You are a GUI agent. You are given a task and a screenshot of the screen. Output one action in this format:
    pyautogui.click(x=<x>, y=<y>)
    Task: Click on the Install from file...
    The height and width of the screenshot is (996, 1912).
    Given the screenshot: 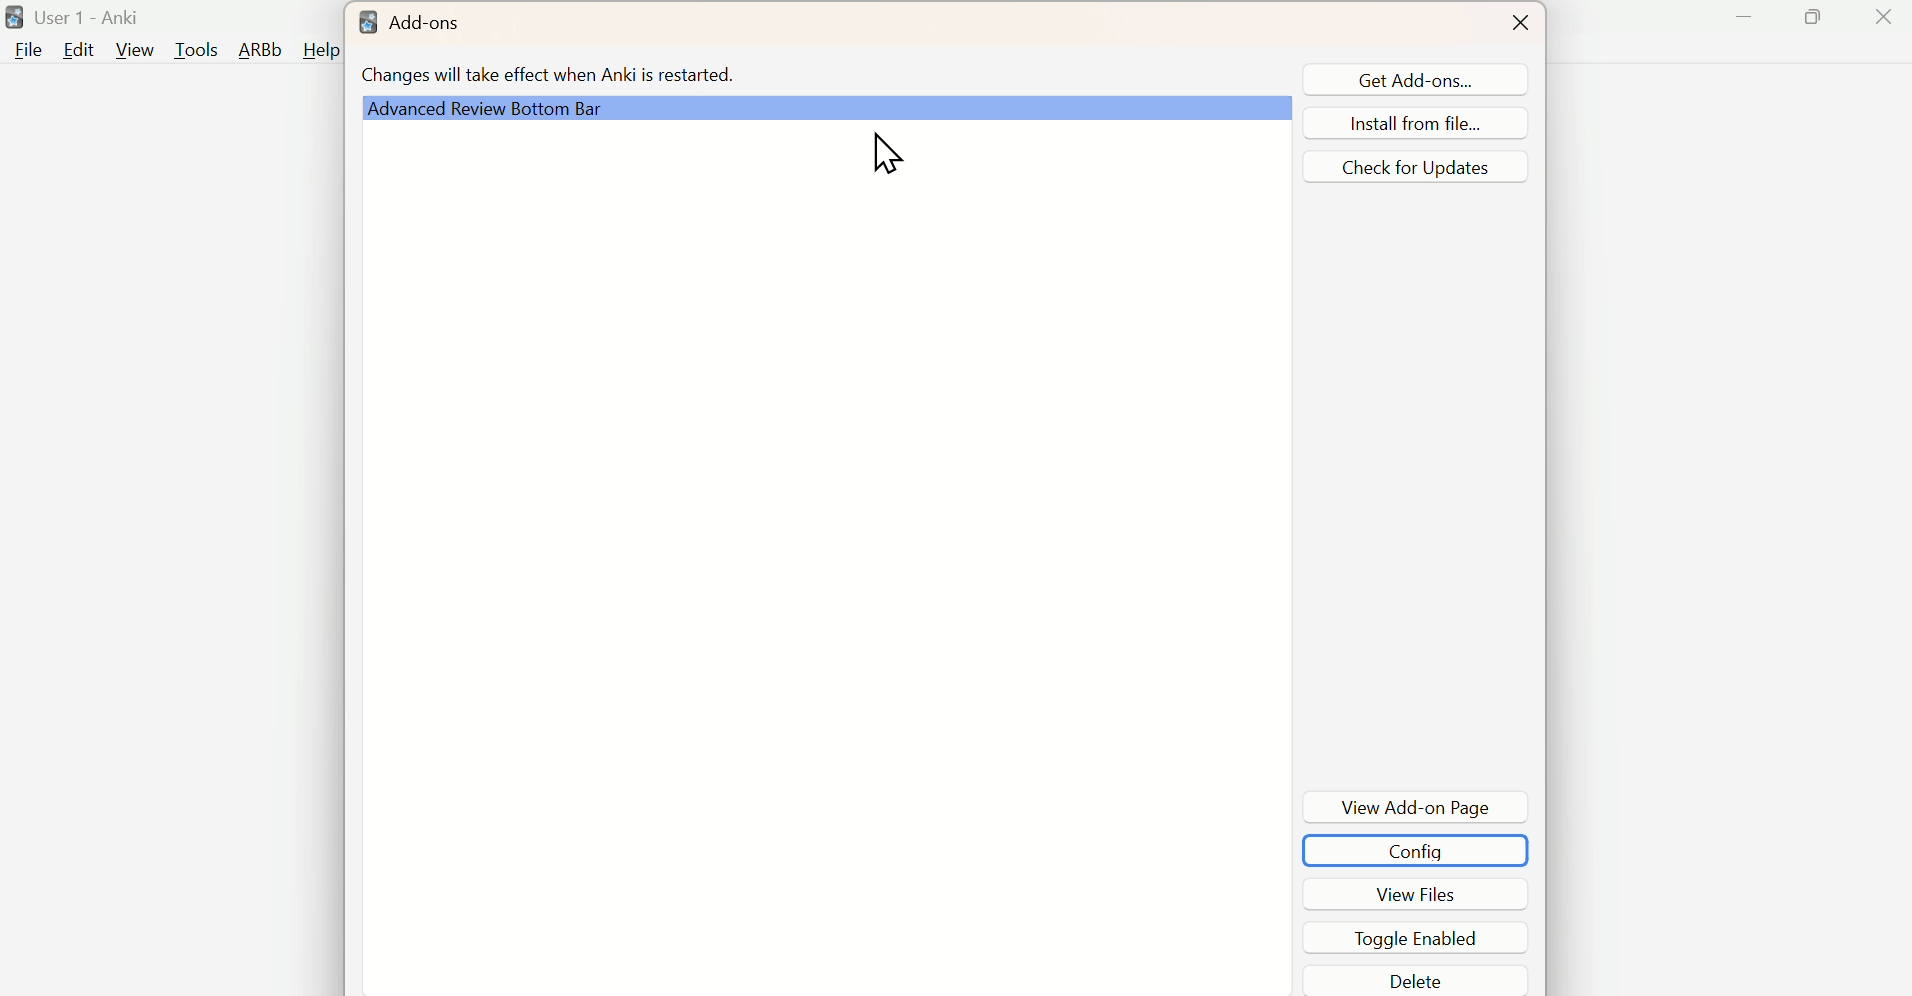 What is the action you would take?
    pyautogui.click(x=1410, y=122)
    